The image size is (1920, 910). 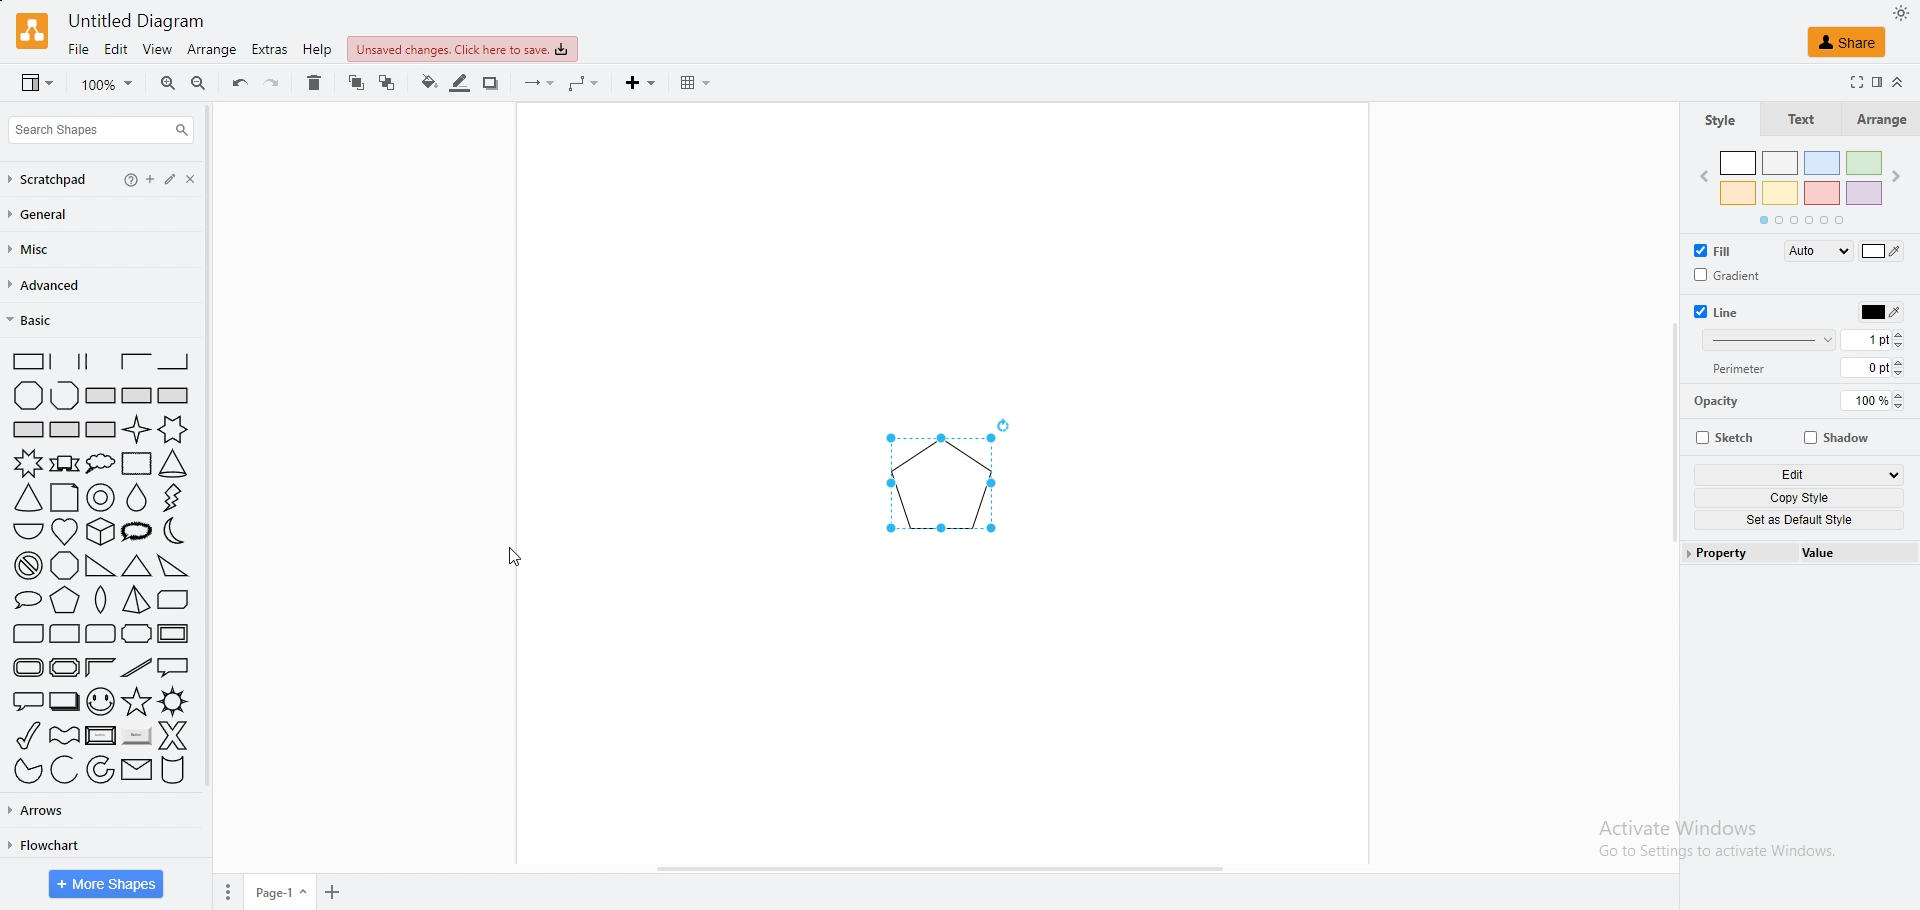 What do you see at coordinates (319, 51) in the screenshot?
I see `help` at bounding box center [319, 51].